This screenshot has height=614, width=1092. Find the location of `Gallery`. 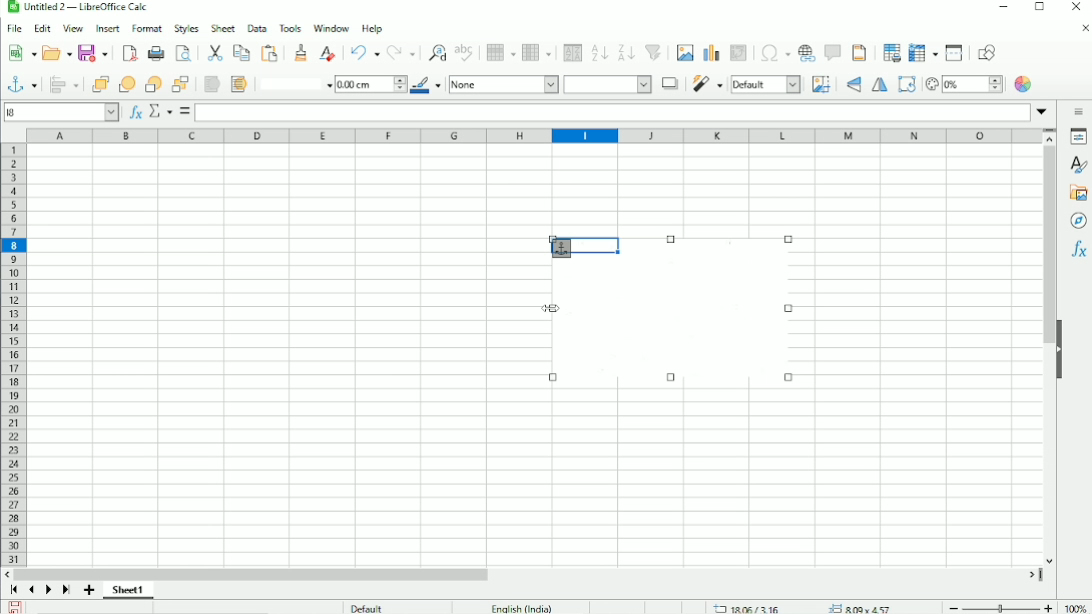

Gallery is located at coordinates (1077, 193).